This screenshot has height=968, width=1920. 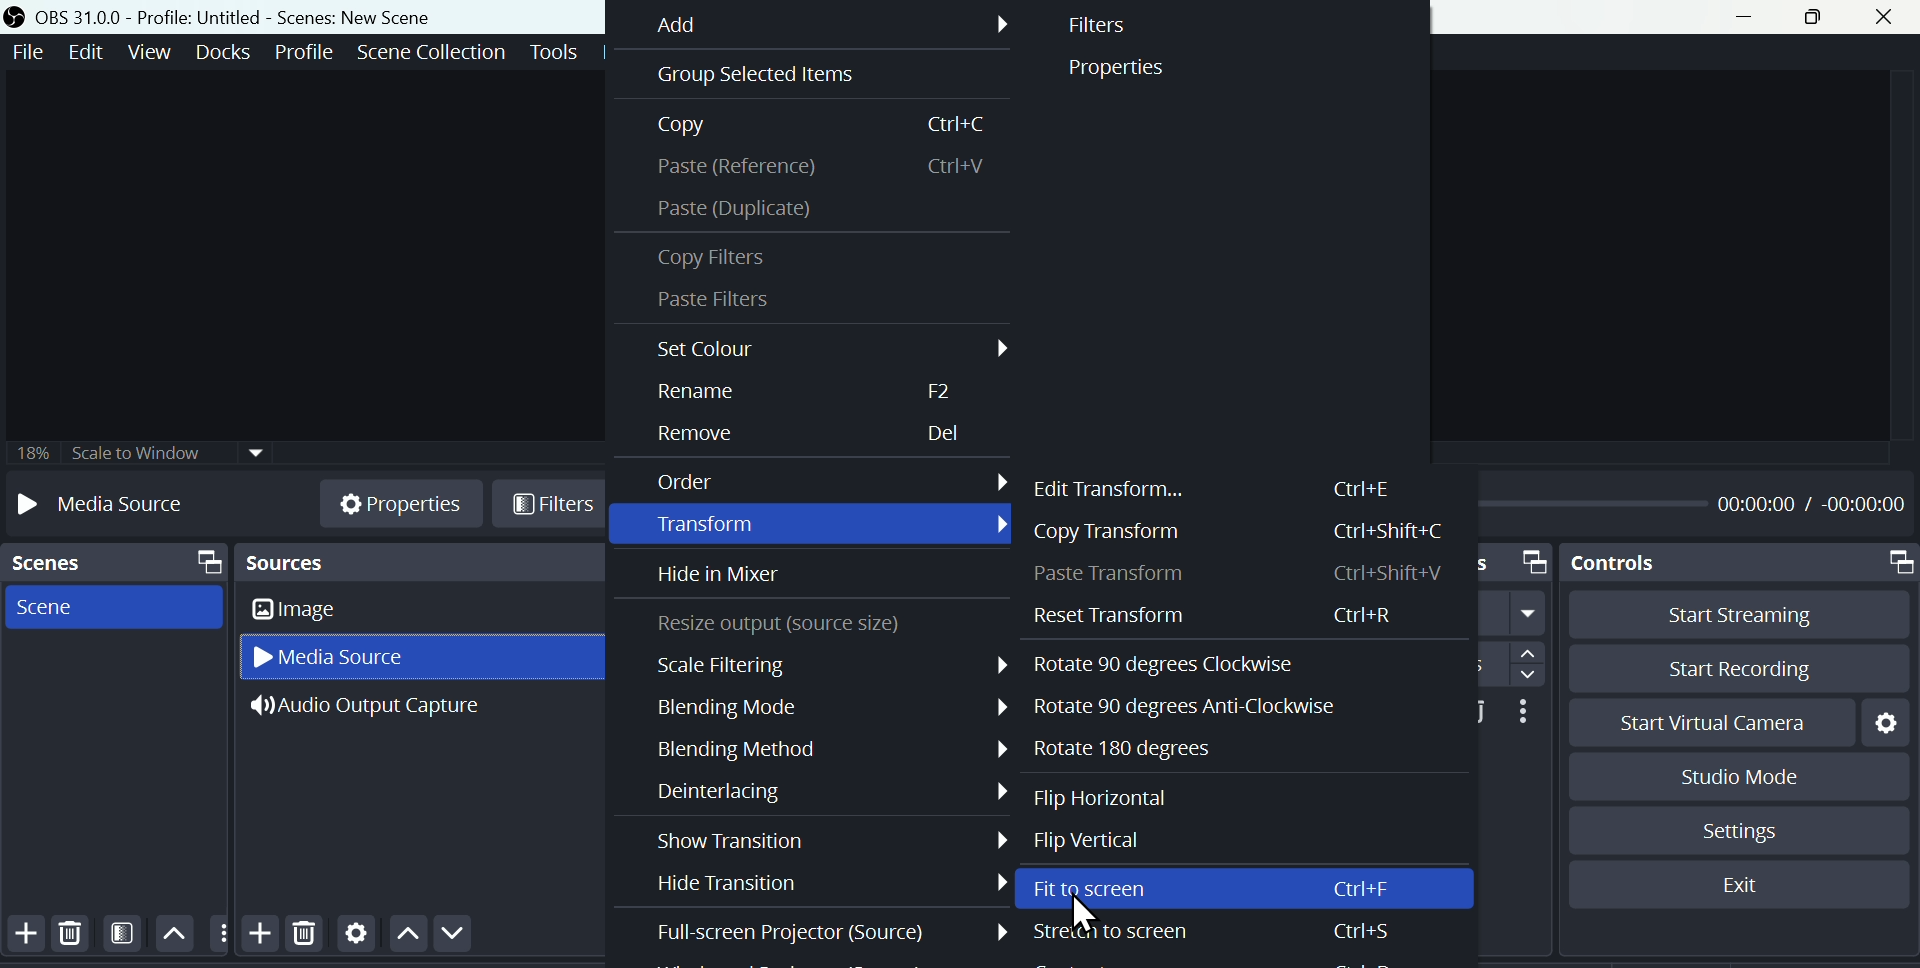 I want to click on Settings, so click(x=1741, y=831).